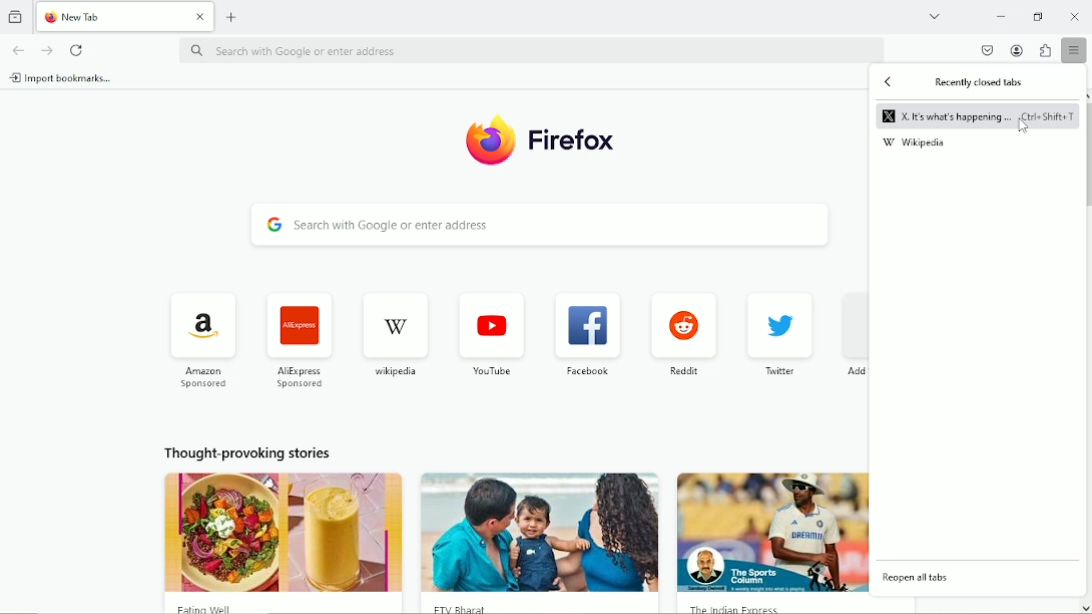 The height and width of the screenshot is (614, 1092). Describe the element at coordinates (198, 328) in the screenshot. I see `icon` at that location.